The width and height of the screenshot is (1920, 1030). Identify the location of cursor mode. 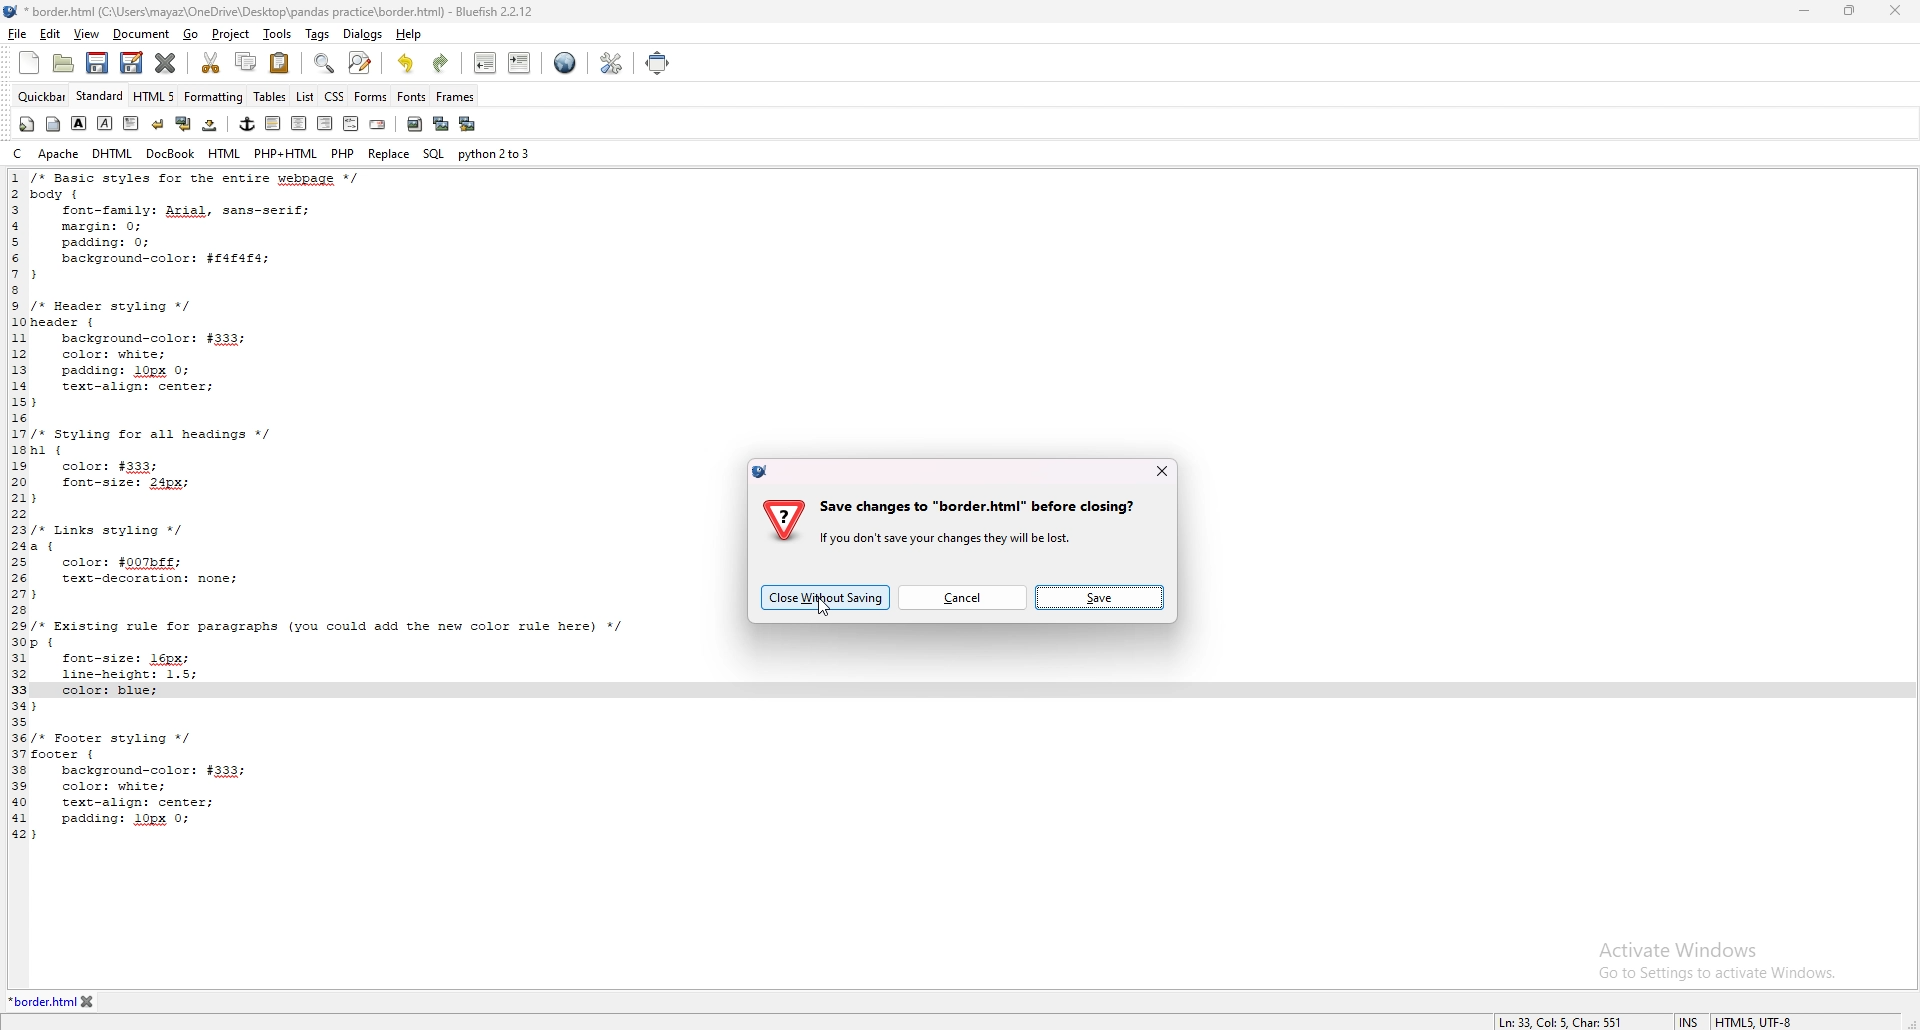
(1691, 1019).